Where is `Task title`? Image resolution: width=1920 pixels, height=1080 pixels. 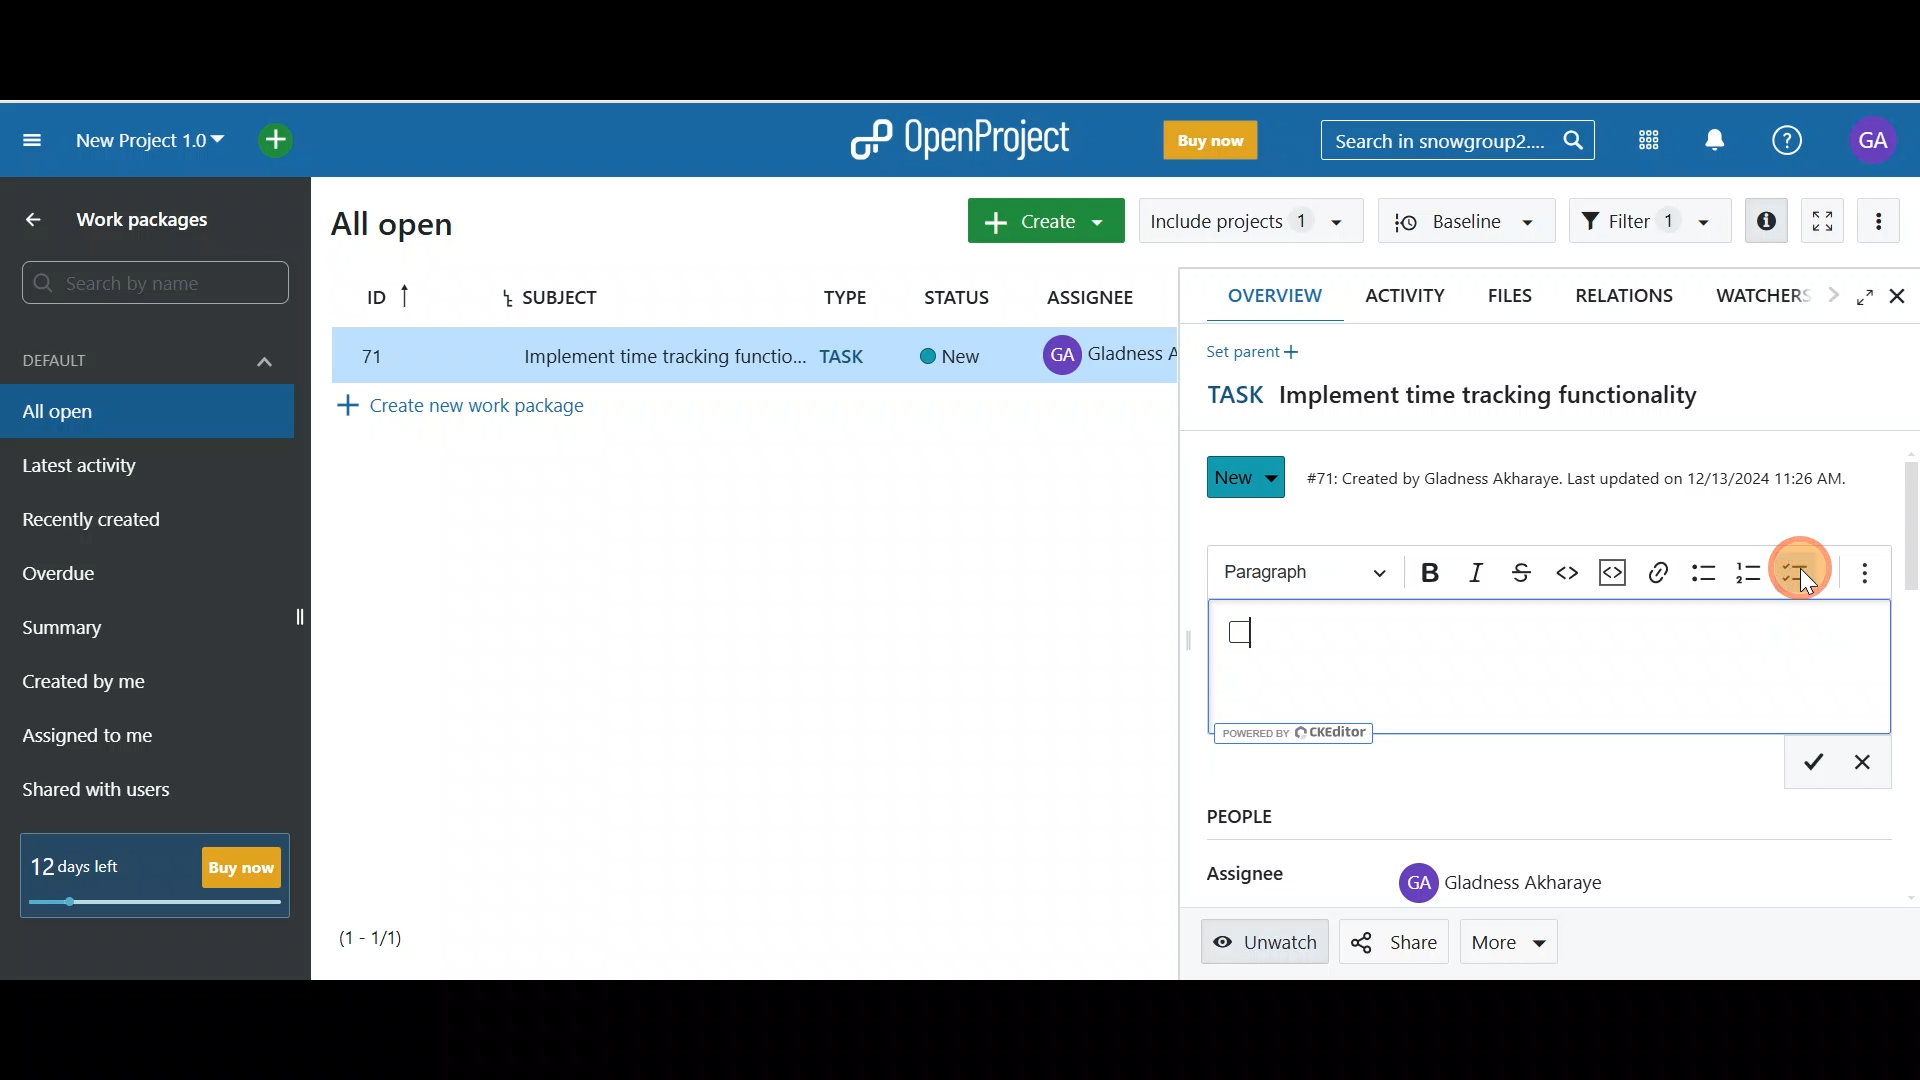 Task title is located at coordinates (1439, 400).